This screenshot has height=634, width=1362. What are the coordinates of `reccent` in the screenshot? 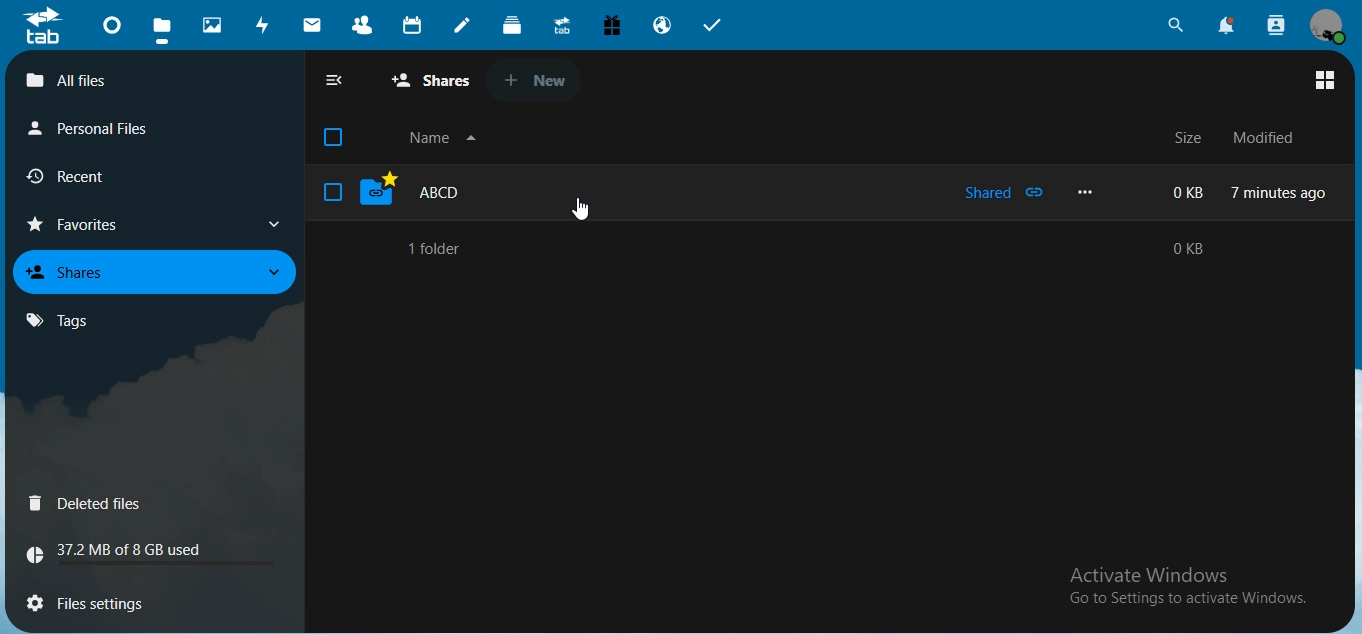 It's located at (90, 179).